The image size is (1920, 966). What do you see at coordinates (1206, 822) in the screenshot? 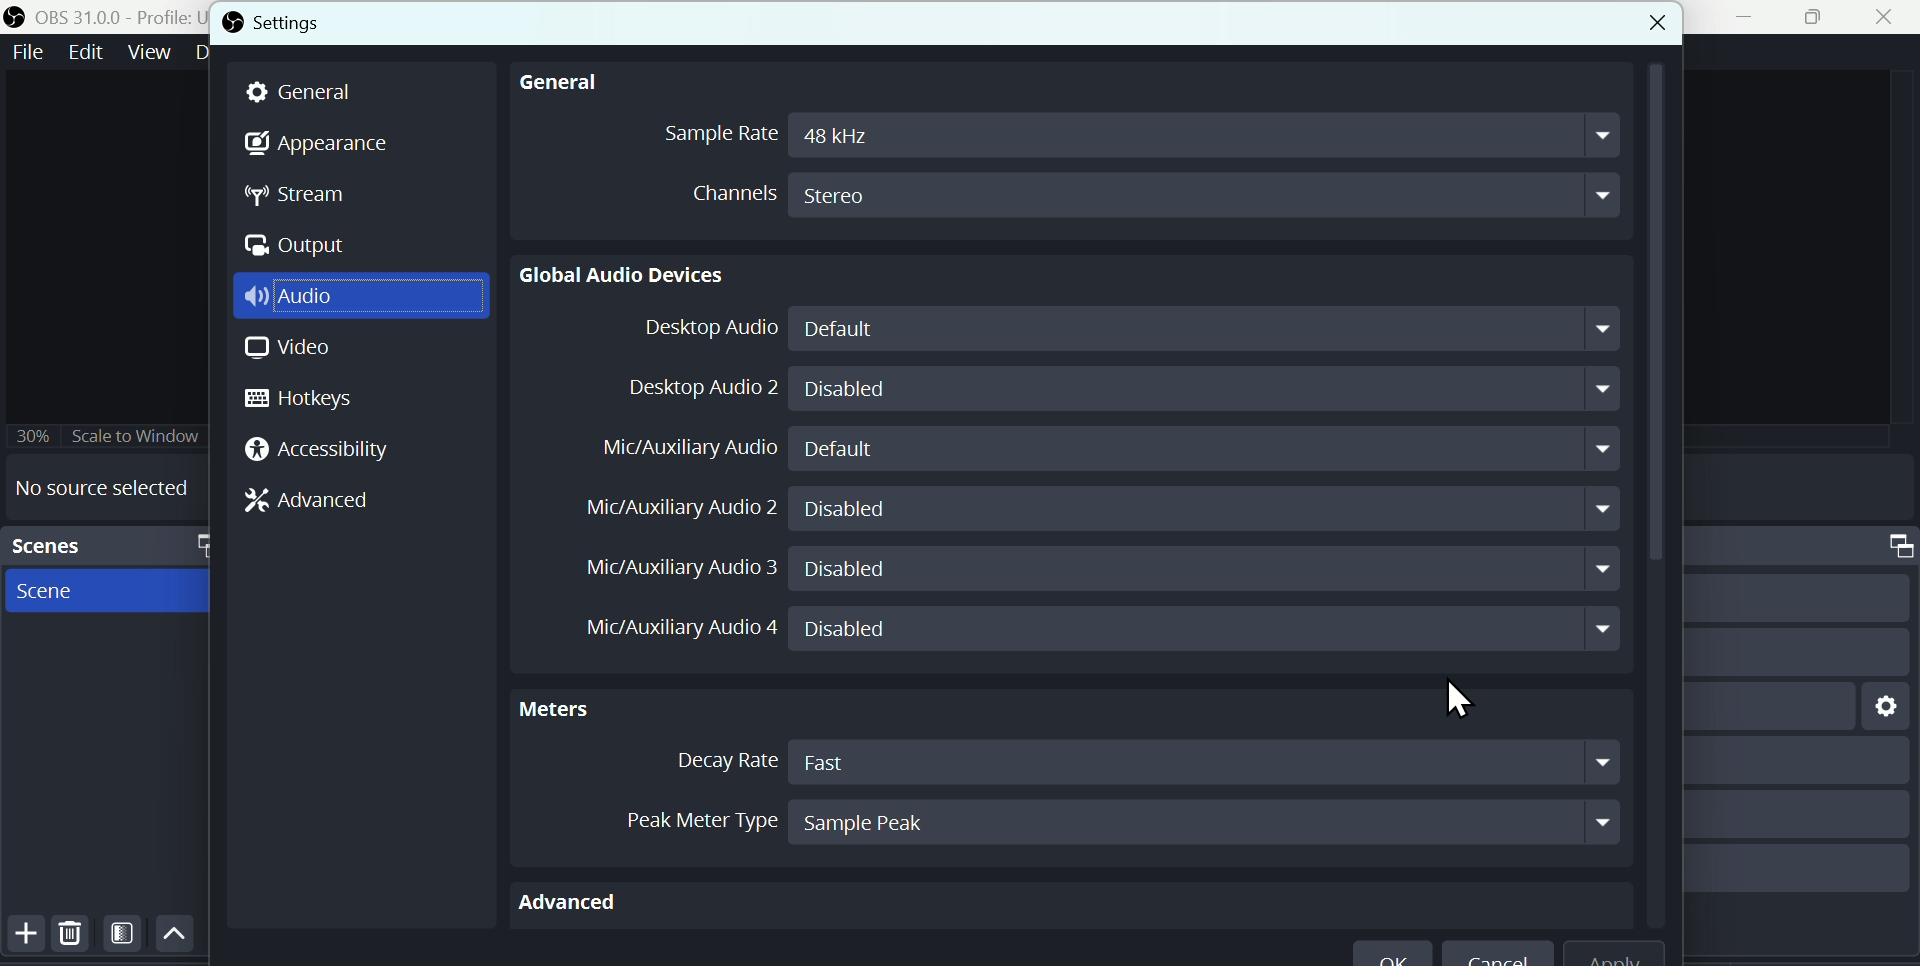
I see `Sample Peak` at bounding box center [1206, 822].